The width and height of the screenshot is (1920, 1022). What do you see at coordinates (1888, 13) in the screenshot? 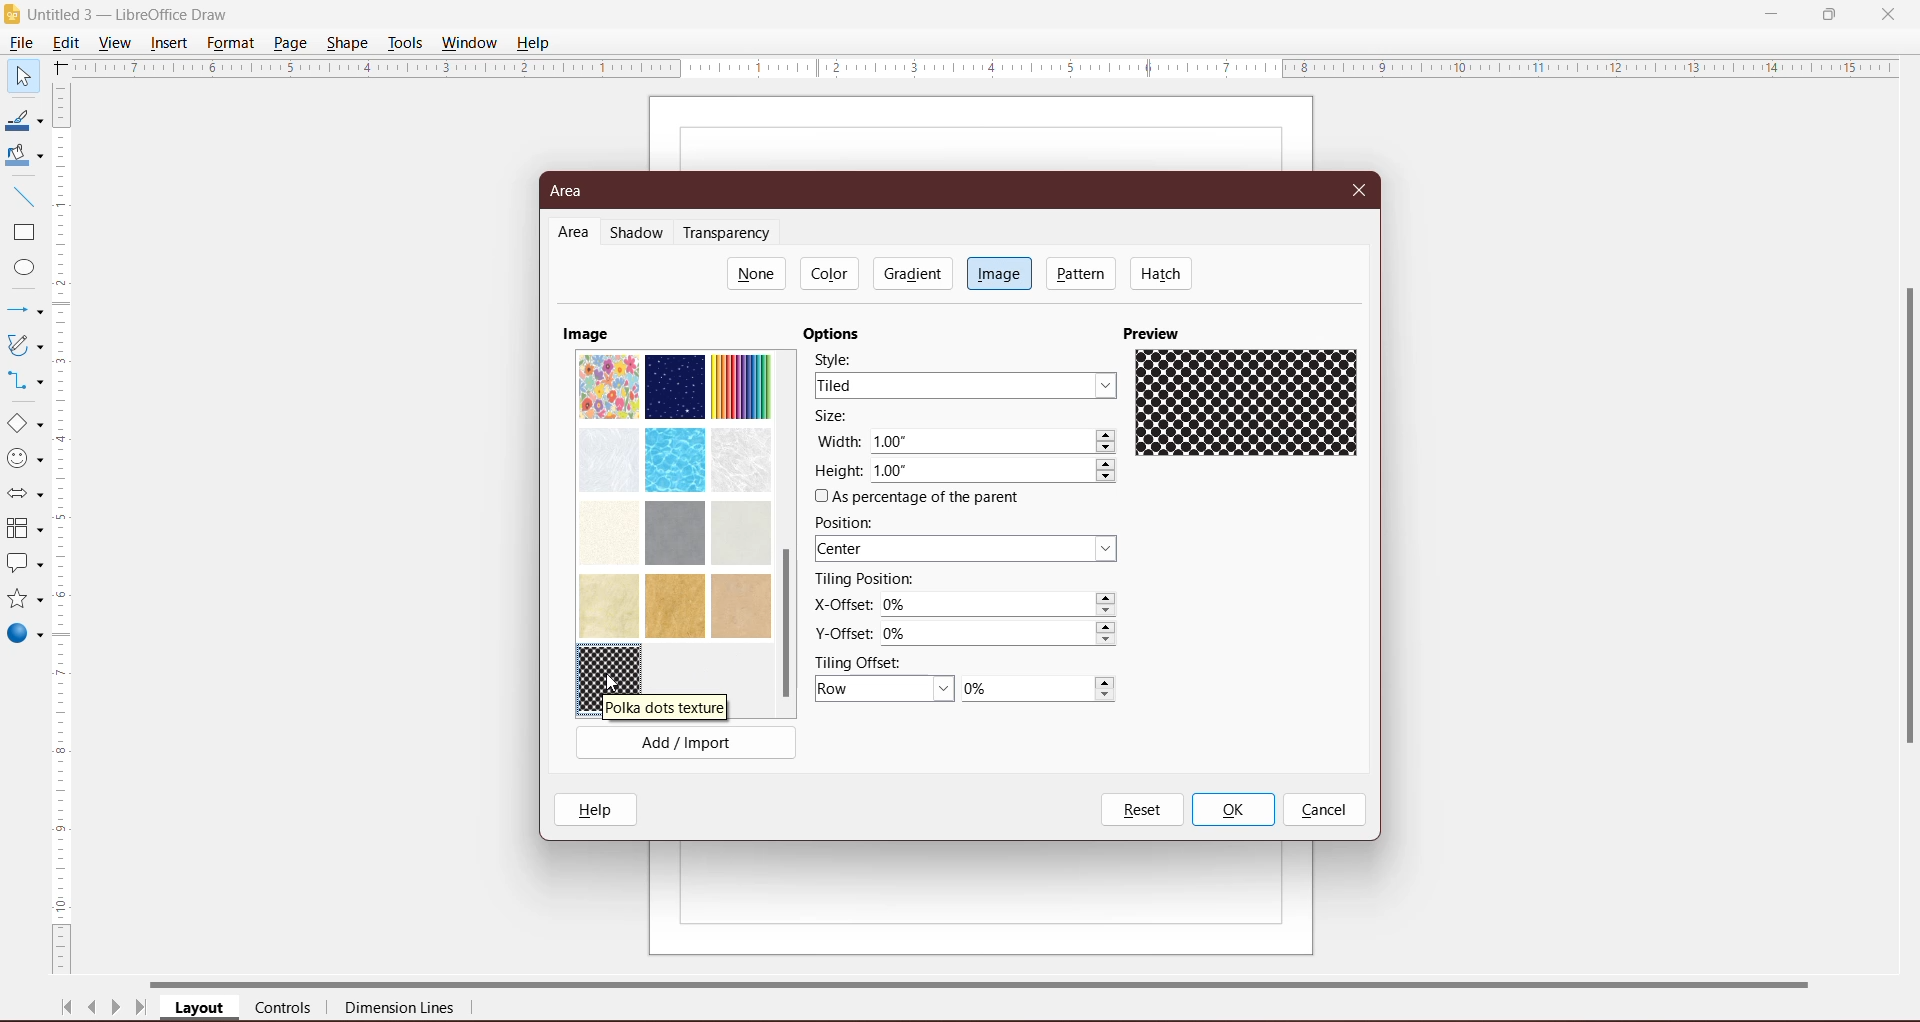
I see `Close` at bounding box center [1888, 13].